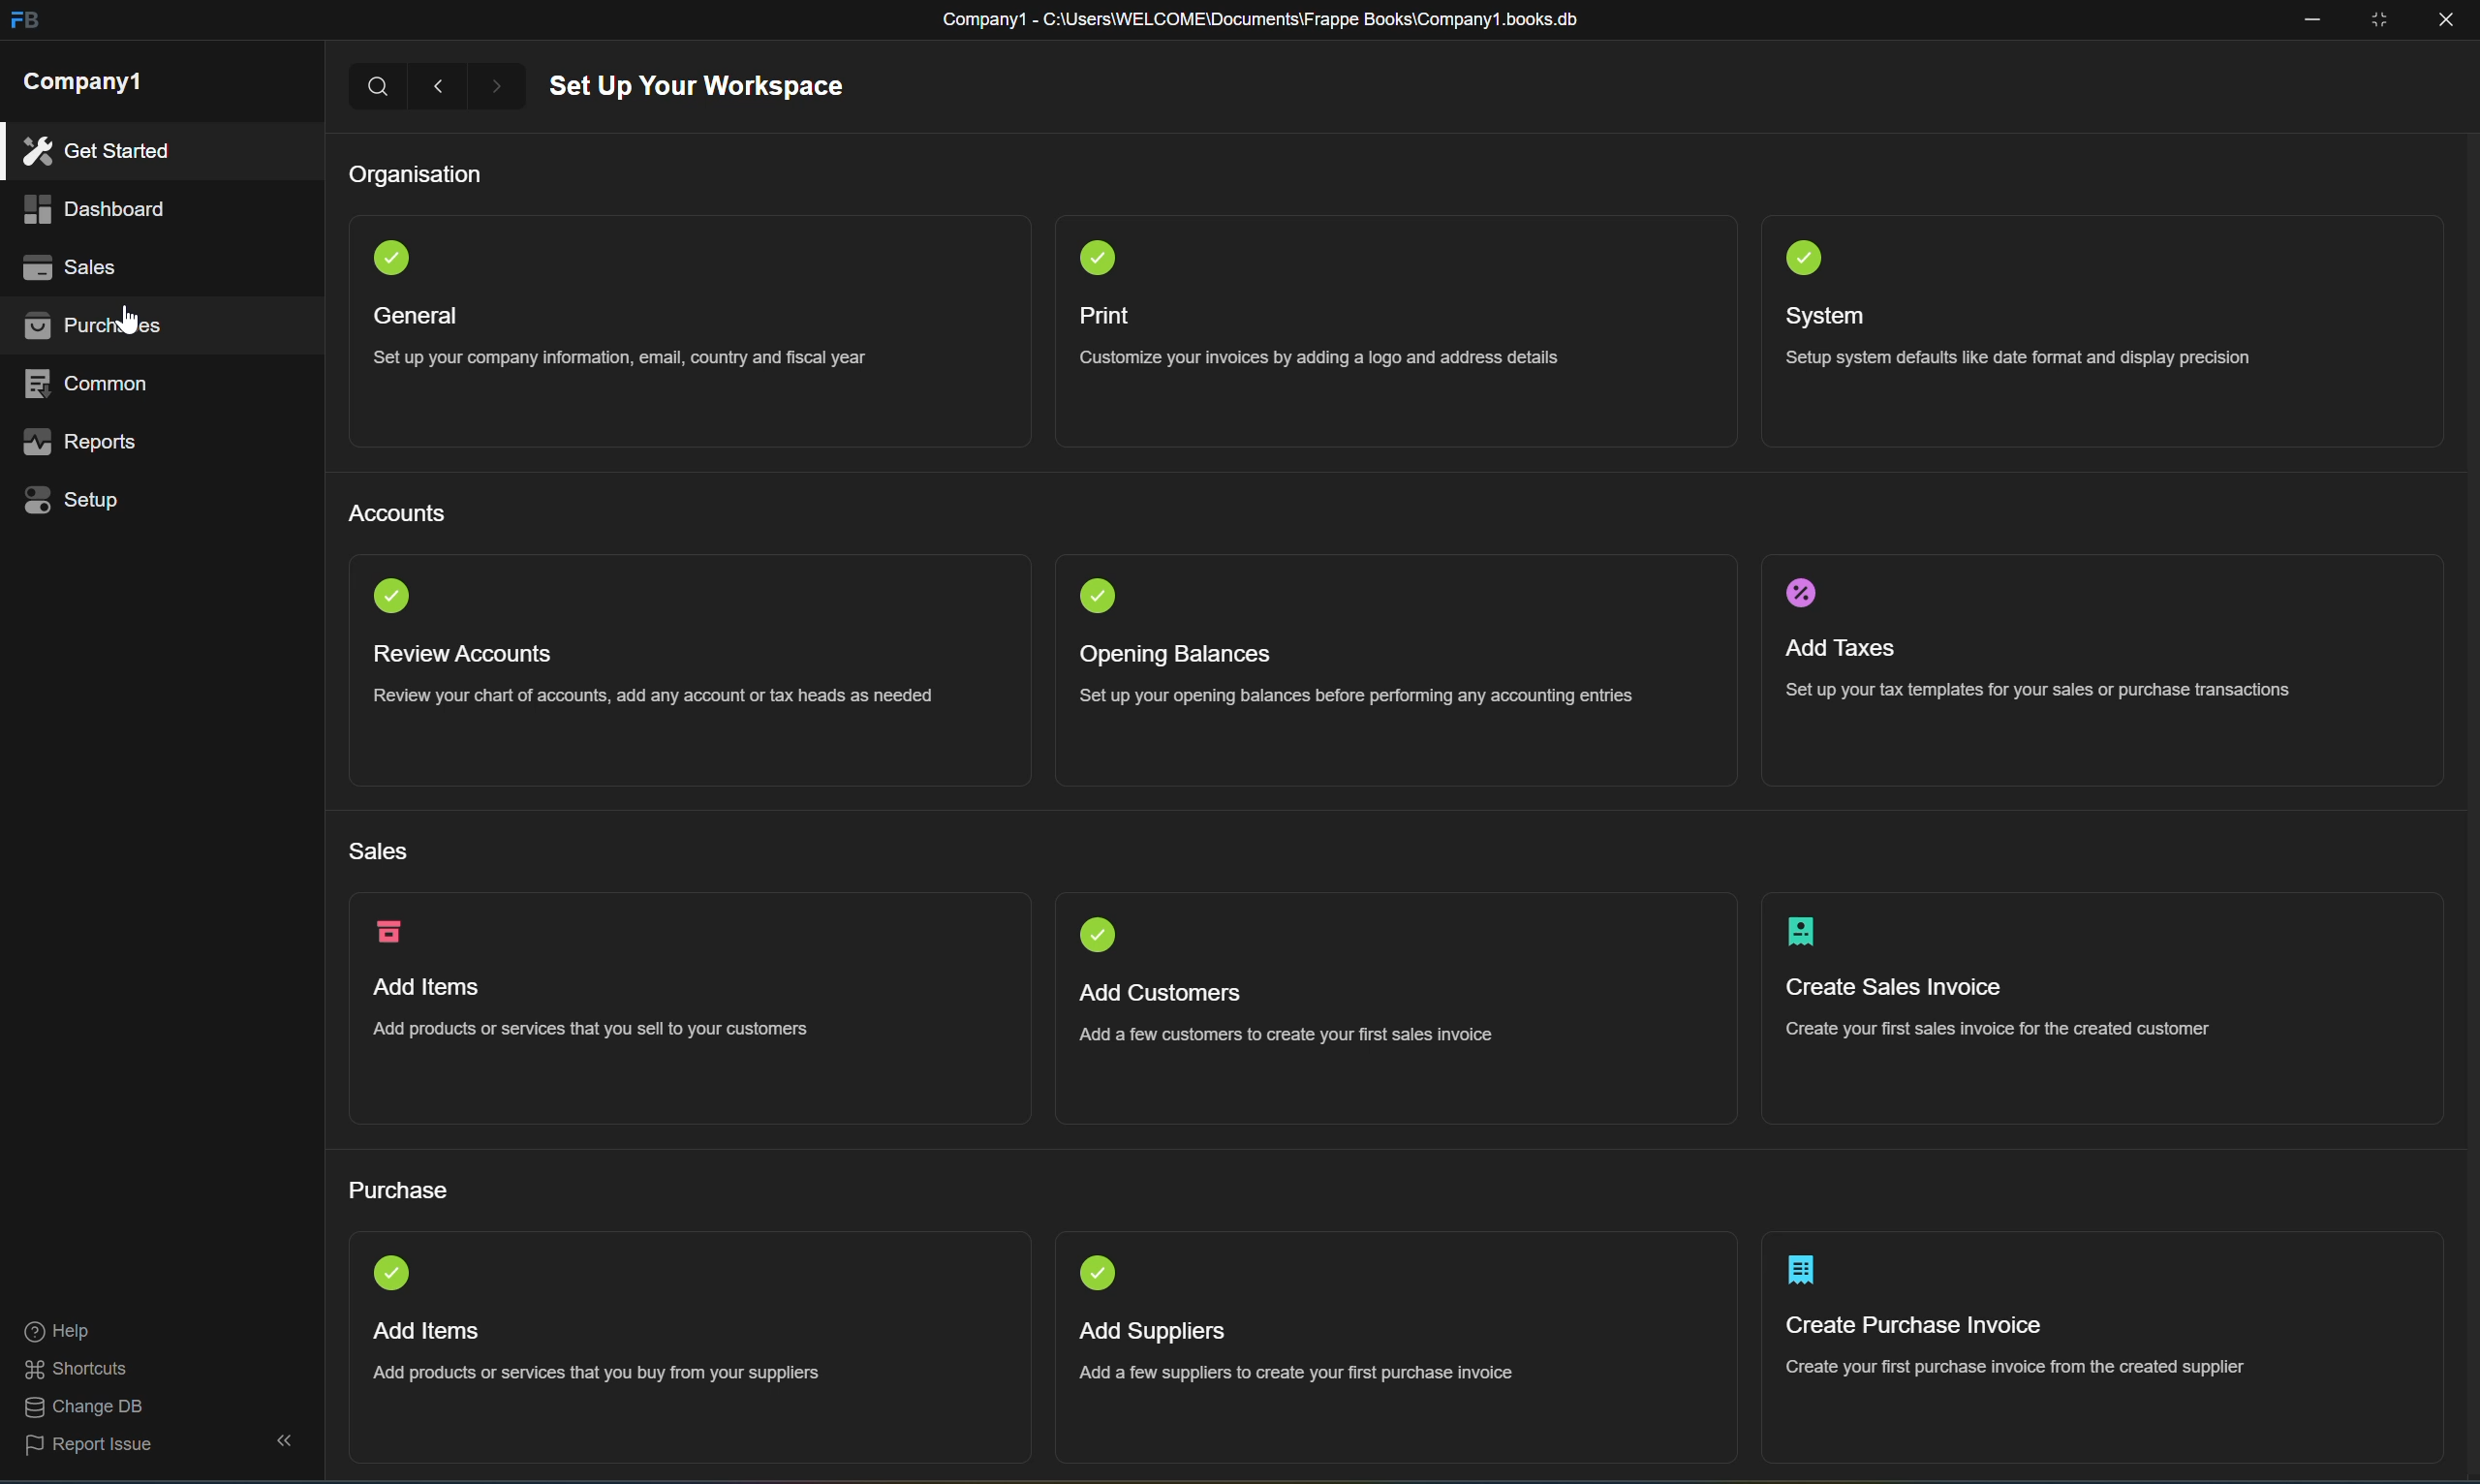 This screenshot has height=1484, width=2480. What do you see at coordinates (391, 256) in the screenshot?
I see `logo` at bounding box center [391, 256].